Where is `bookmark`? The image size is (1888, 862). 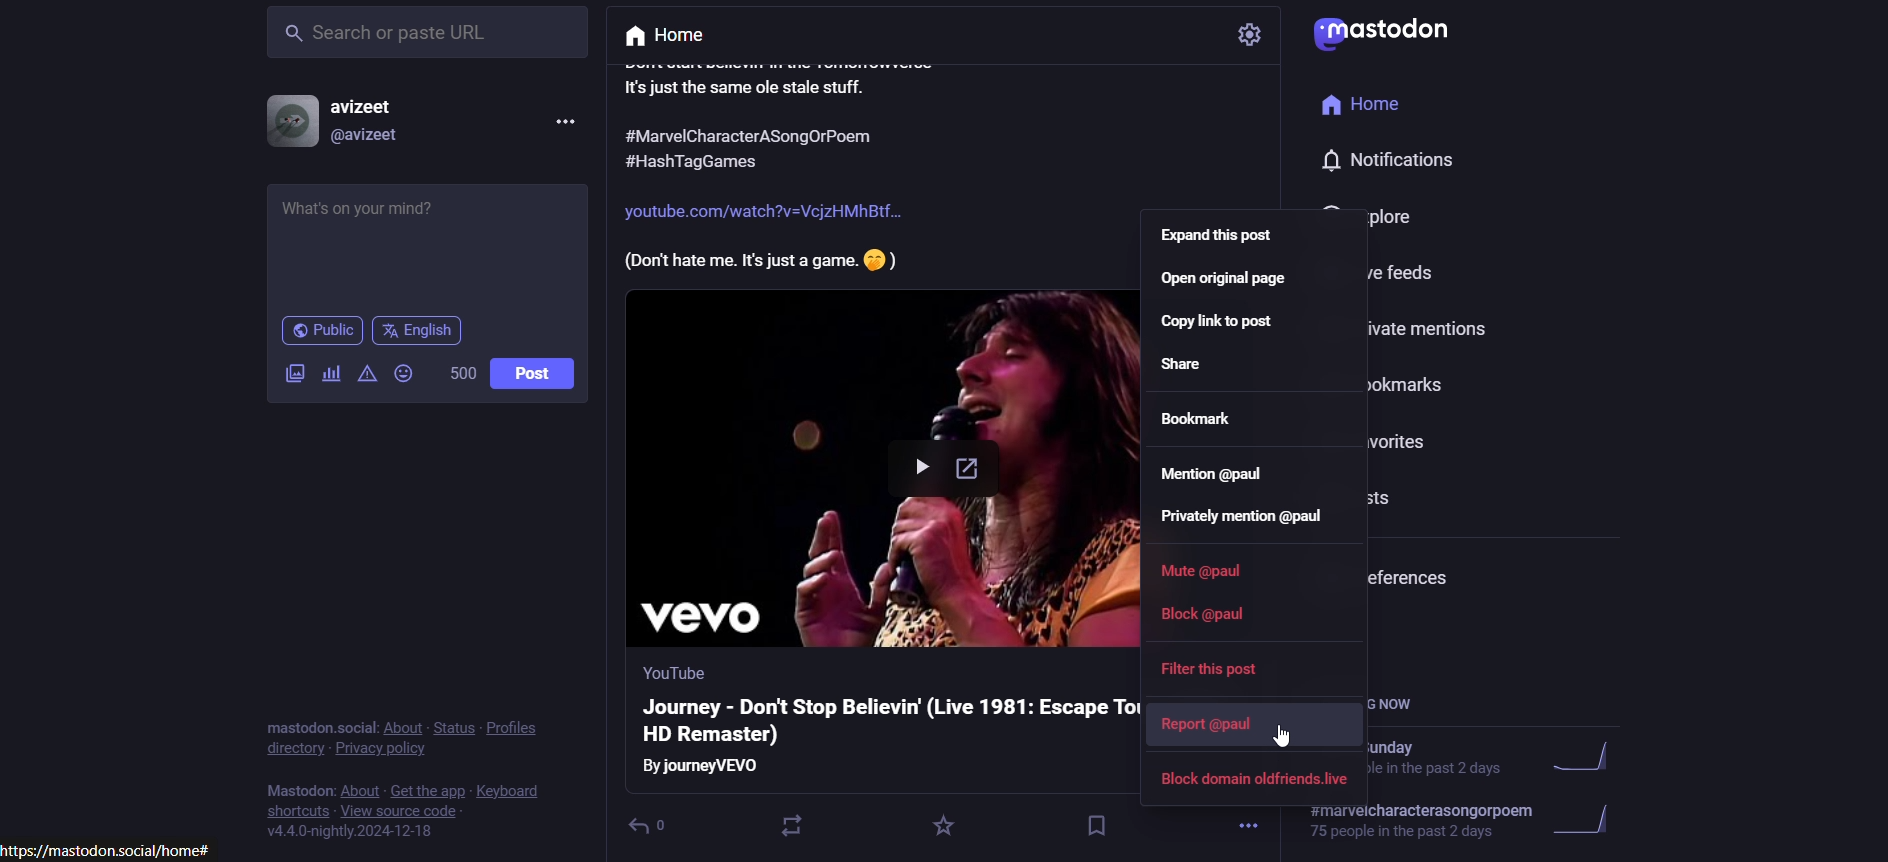
bookmark is located at coordinates (1091, 823).